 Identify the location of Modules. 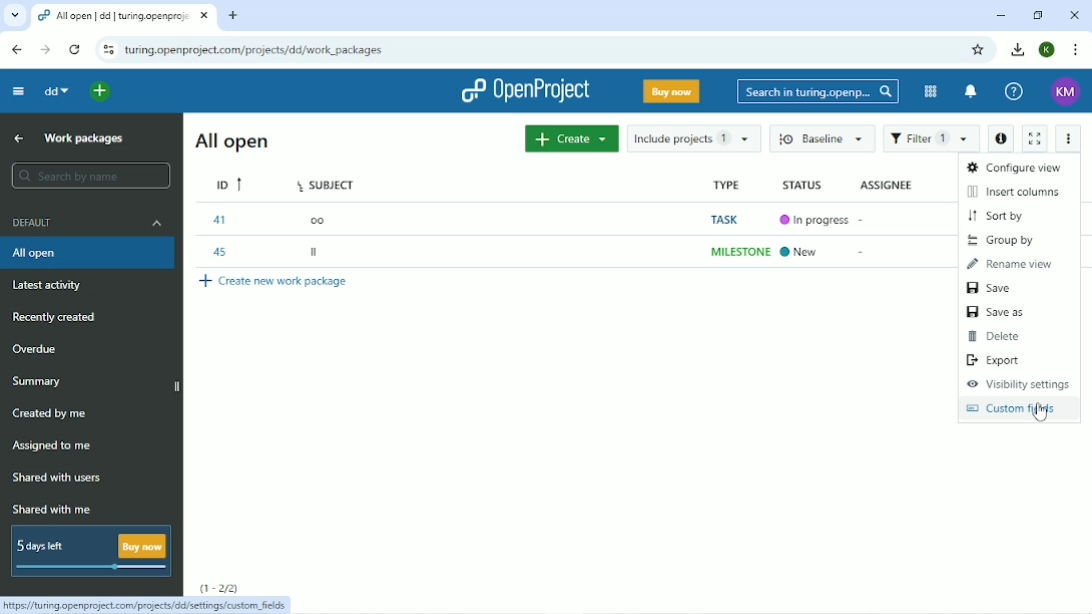
(930, 91).